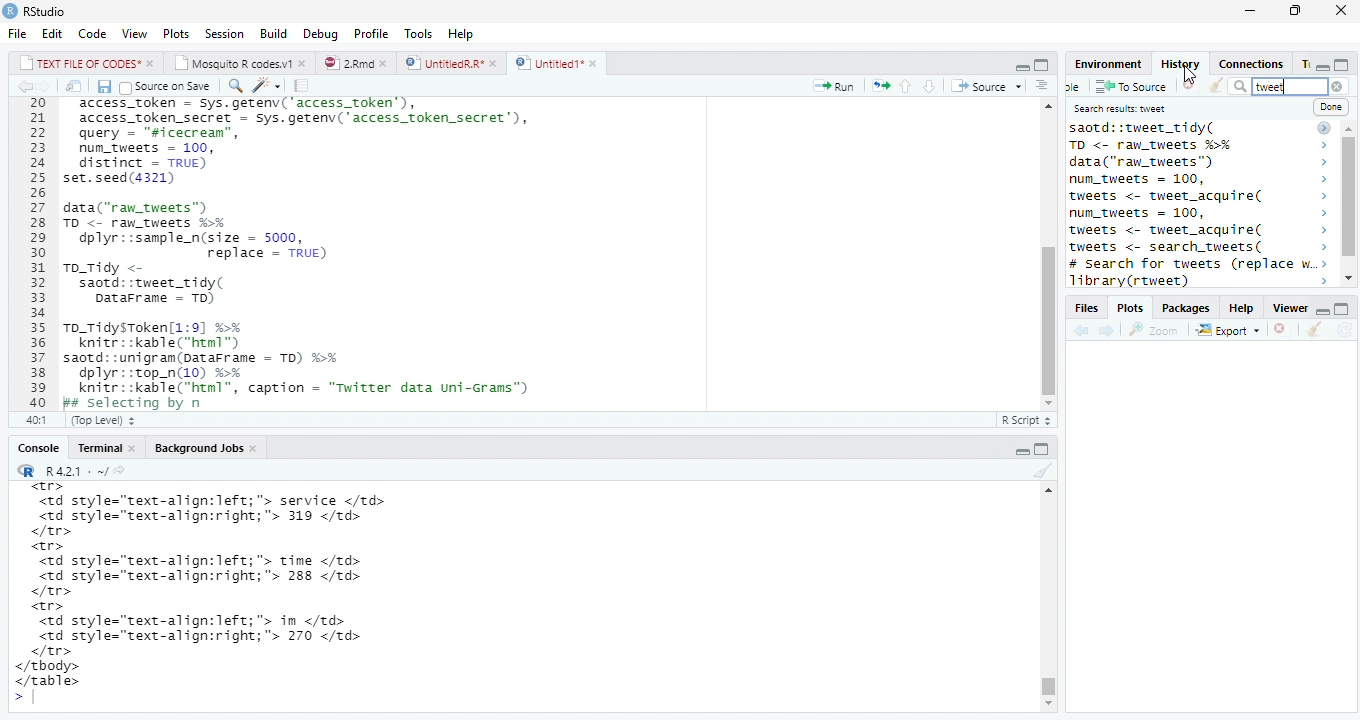 This screenshot has width=1360, height=720. What do you see at coordinates (1252, 11) in the screenshot?
I see `minimize` at bounding box center [1252, 11].